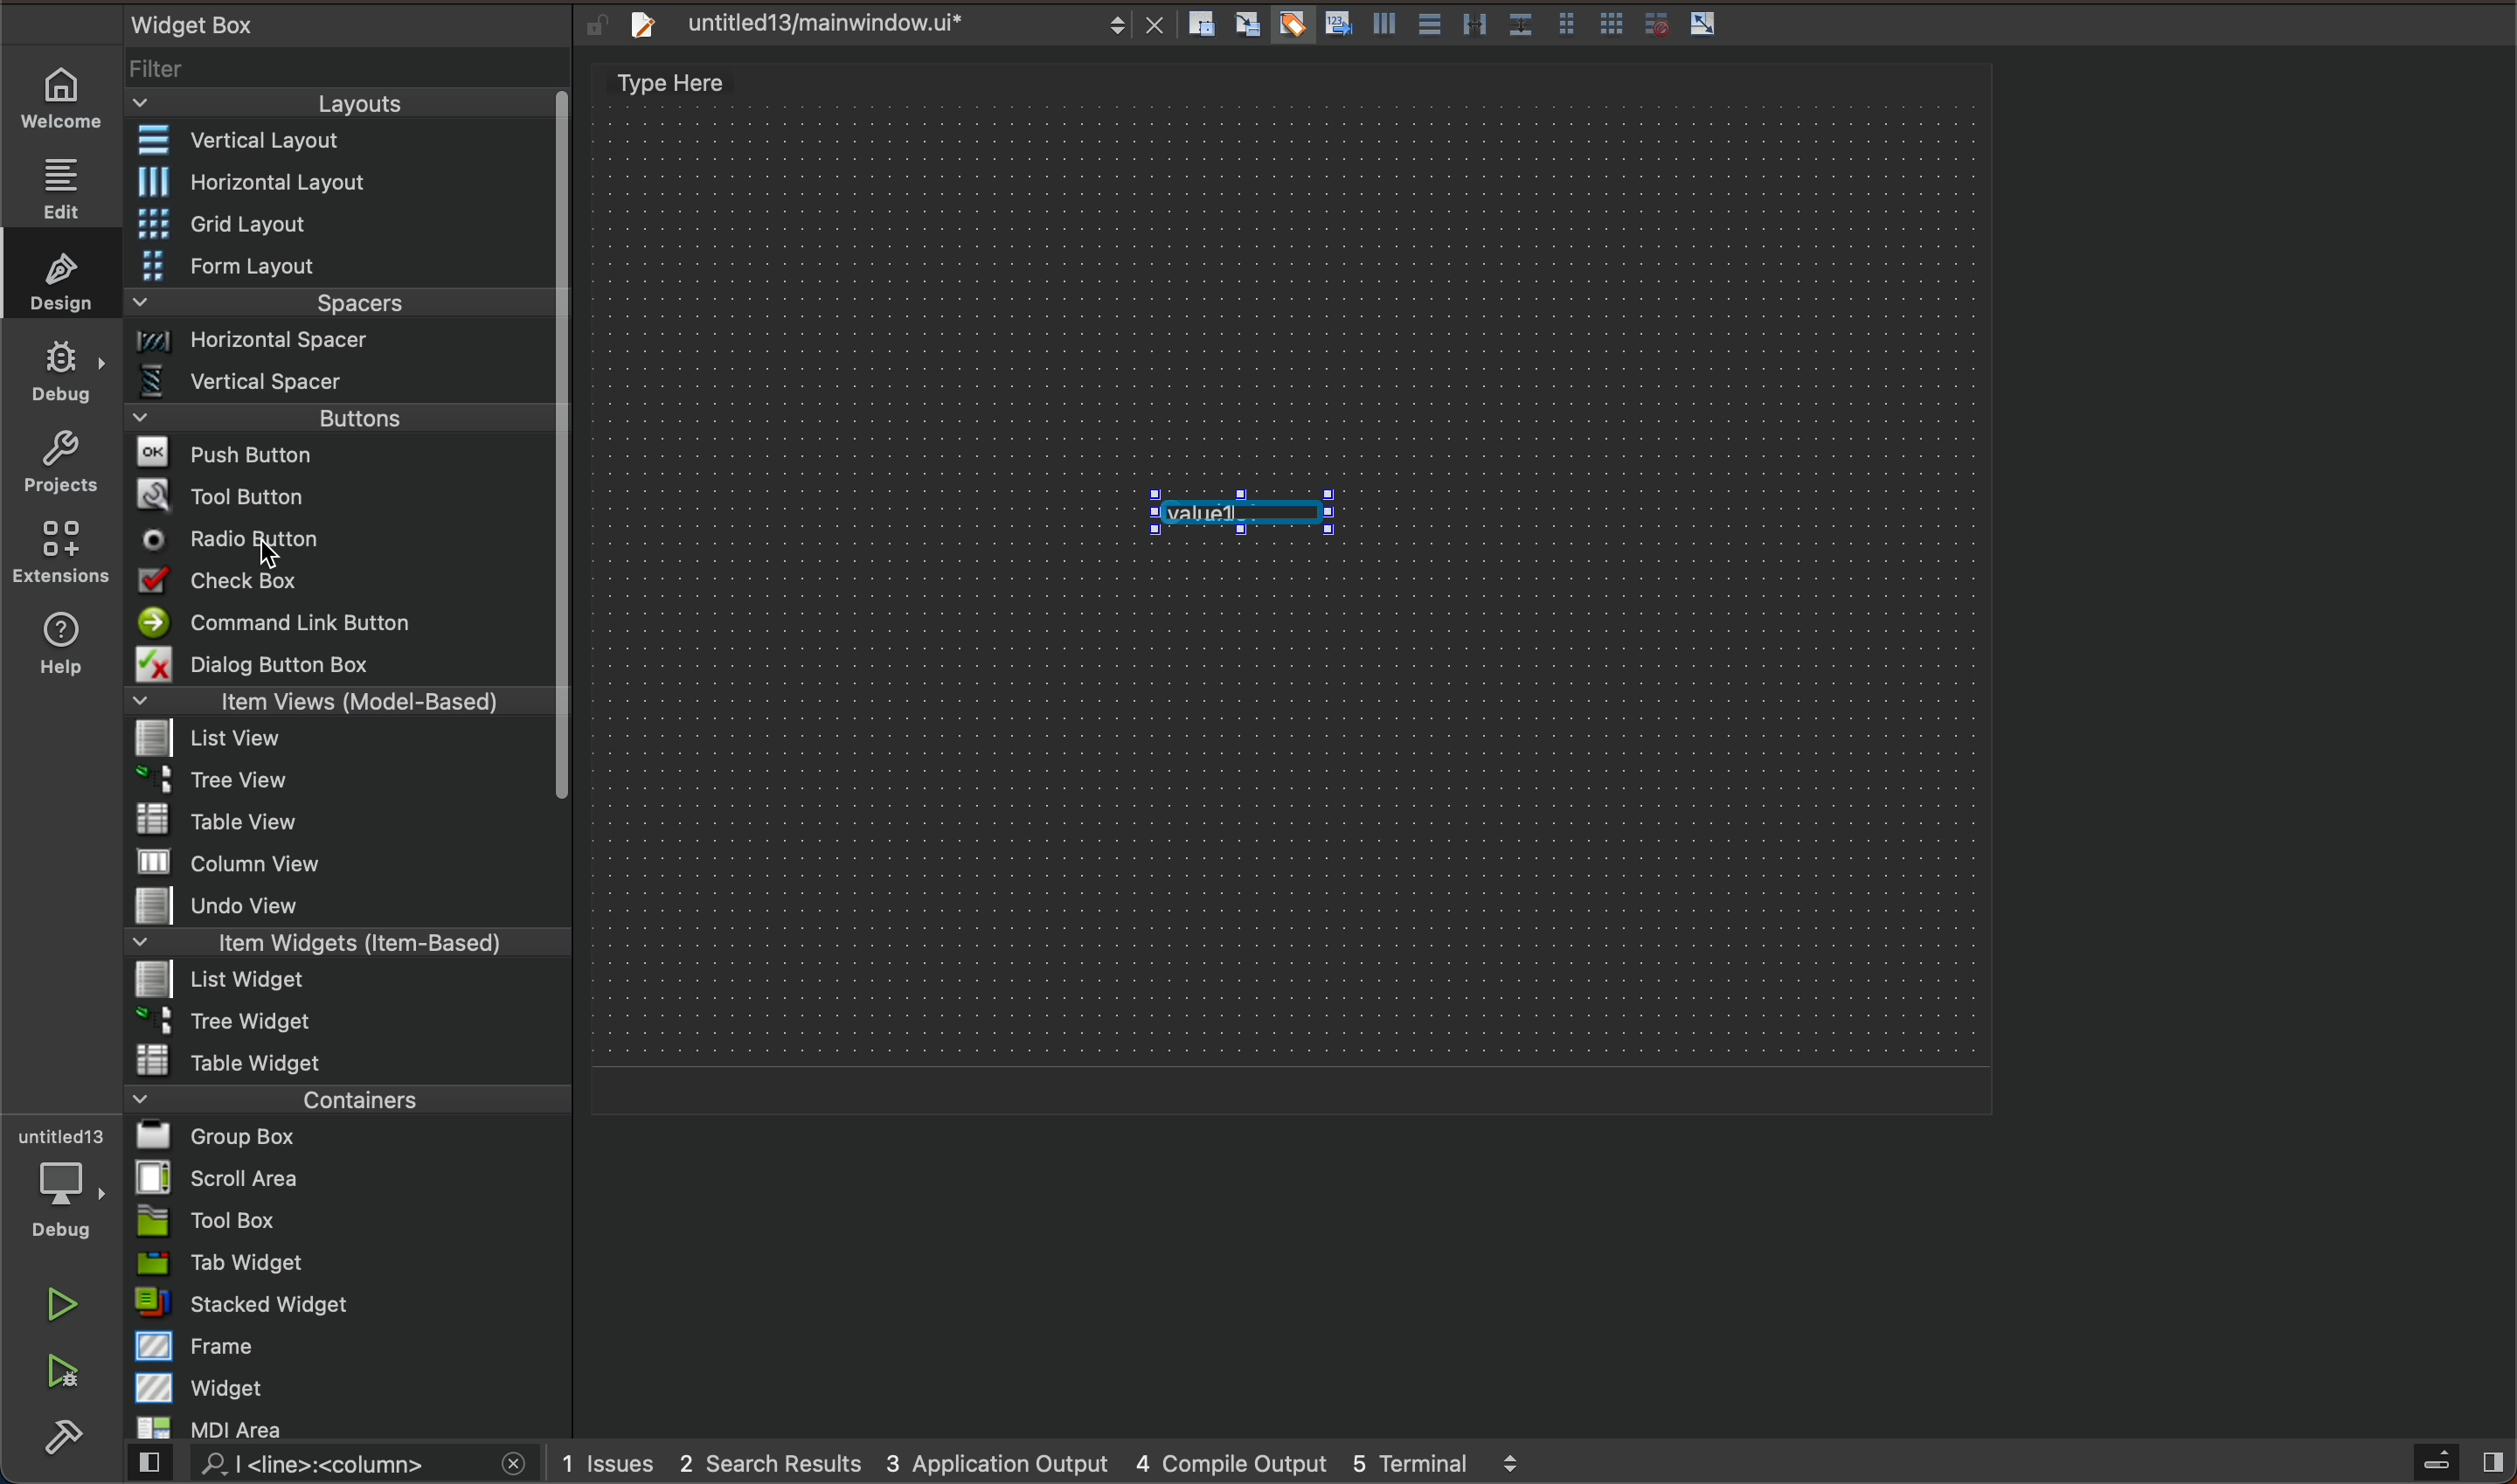 This screenshot has height=1484, width=2517. What do you see at coordinates (350, 1023) in the screenshot?
I see `tree widget` at bounding box center [350, 1023].